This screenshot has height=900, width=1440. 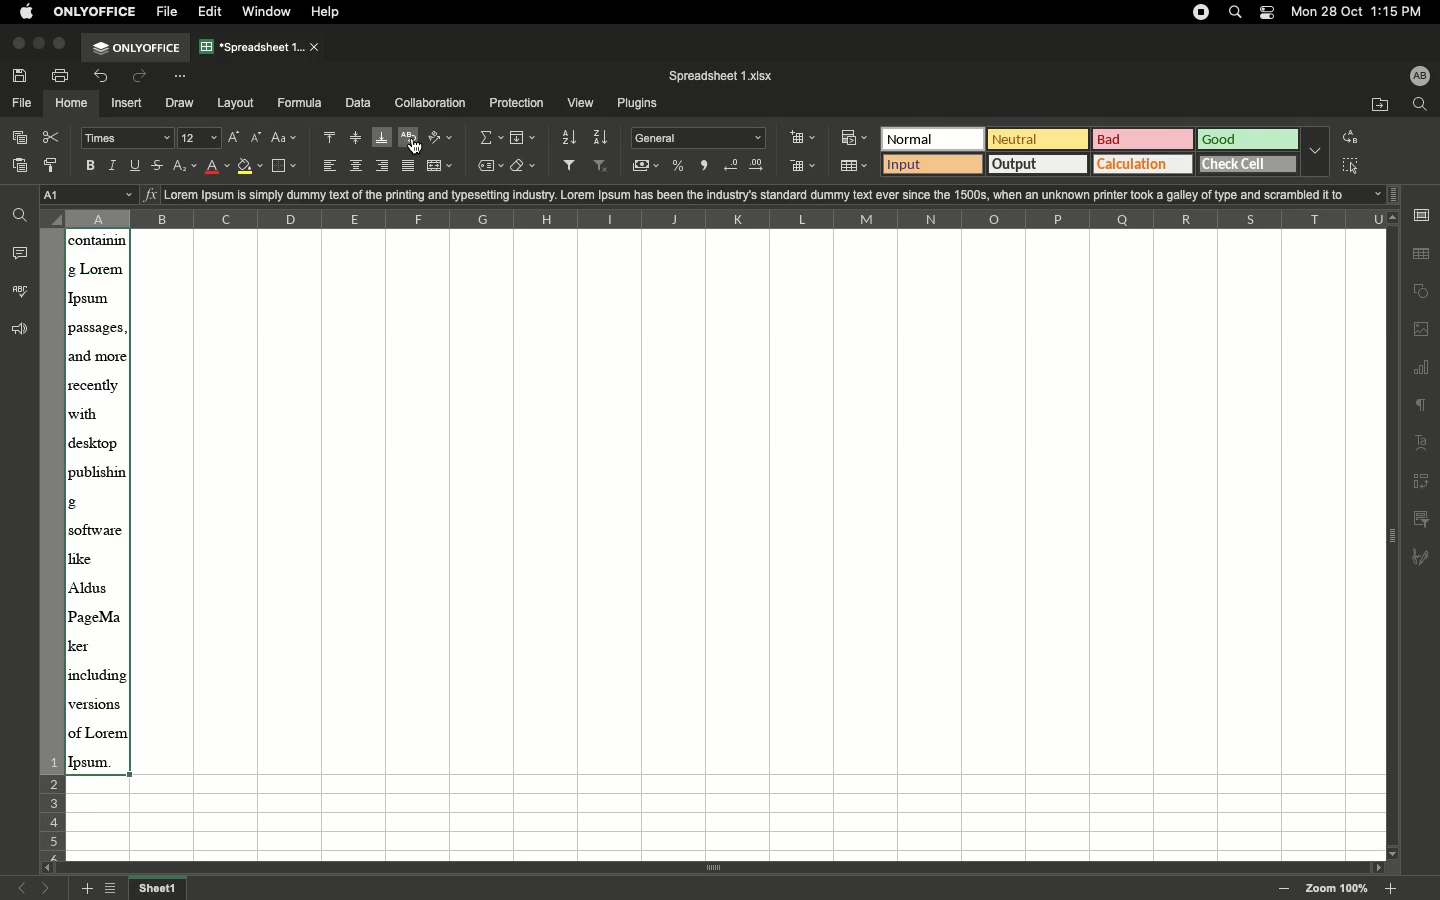 I want to click on Spreadsheet tab, so click(x=261, y=46).